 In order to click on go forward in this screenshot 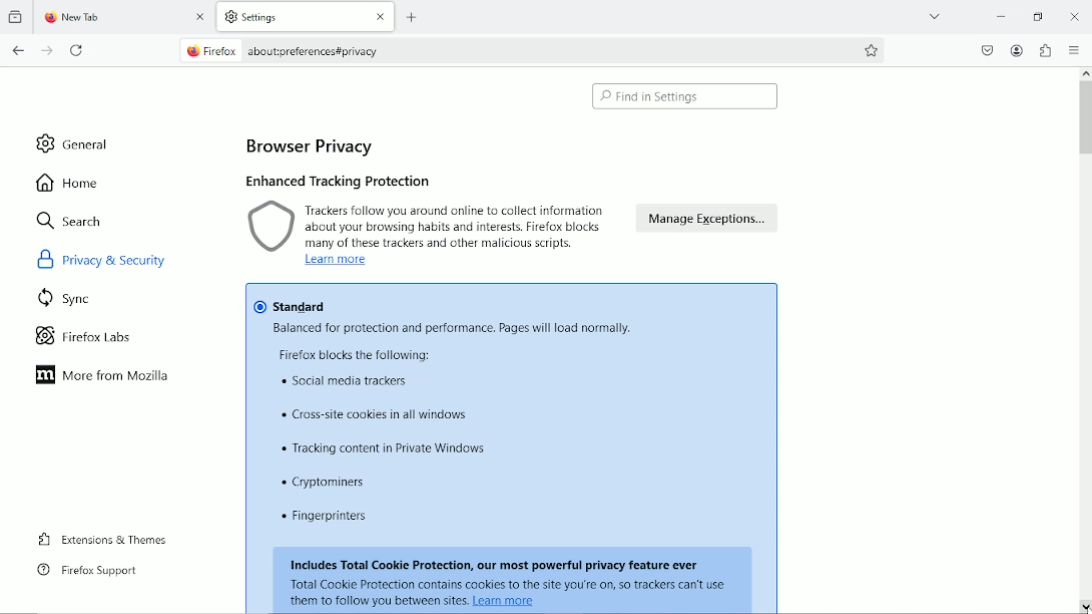, I will do `click(48, 51)`.